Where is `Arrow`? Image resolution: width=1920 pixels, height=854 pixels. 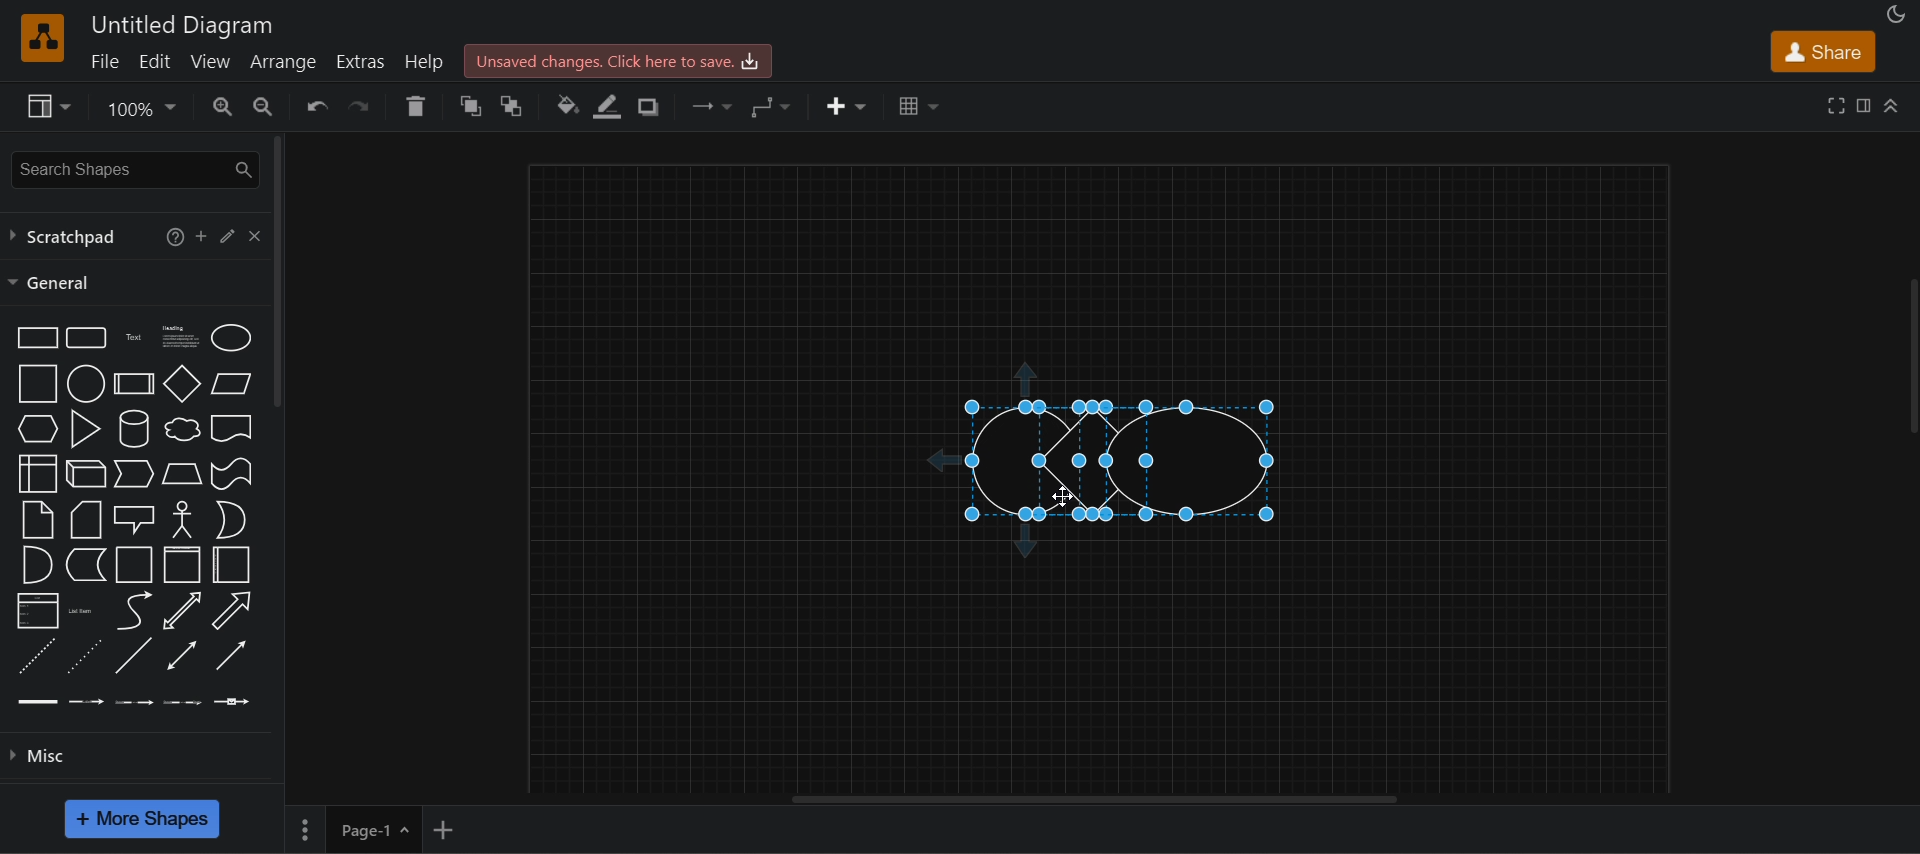
Arrow is located at coordinates (230, 611).